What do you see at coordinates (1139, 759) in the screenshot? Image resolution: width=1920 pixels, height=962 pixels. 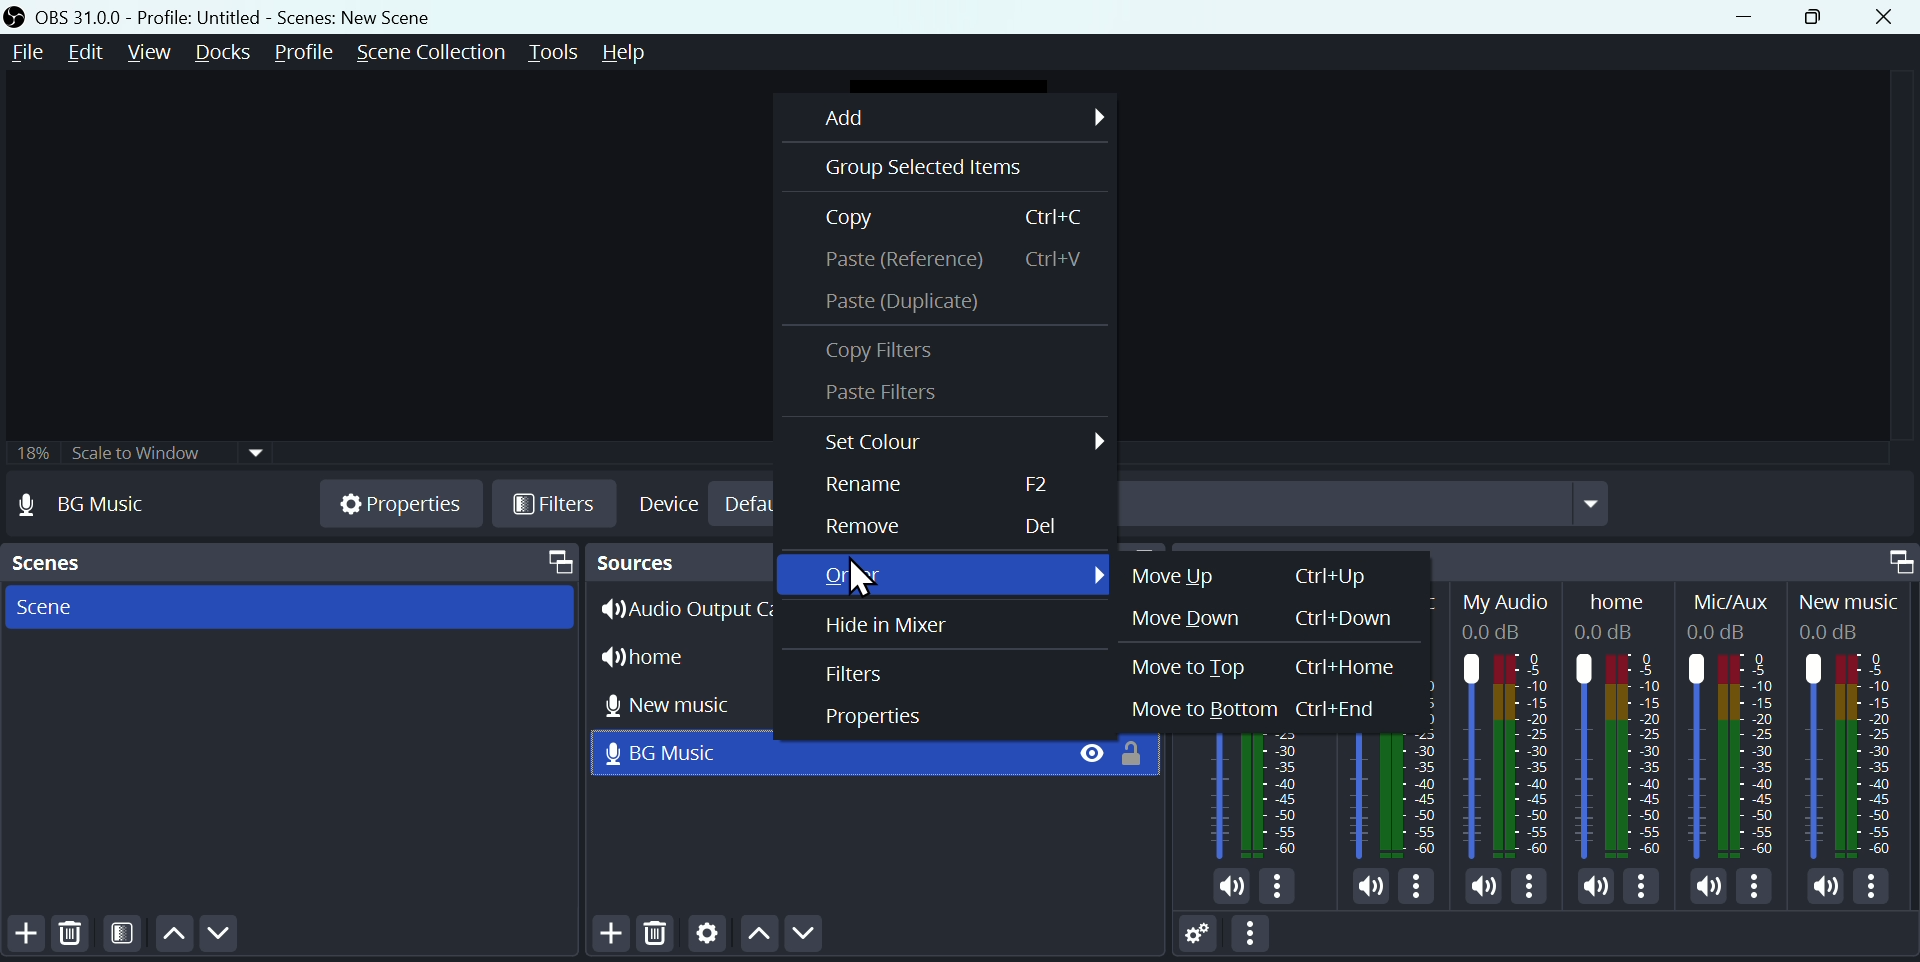 I see `Lock / unlock` at bounding box center [1139, 759].